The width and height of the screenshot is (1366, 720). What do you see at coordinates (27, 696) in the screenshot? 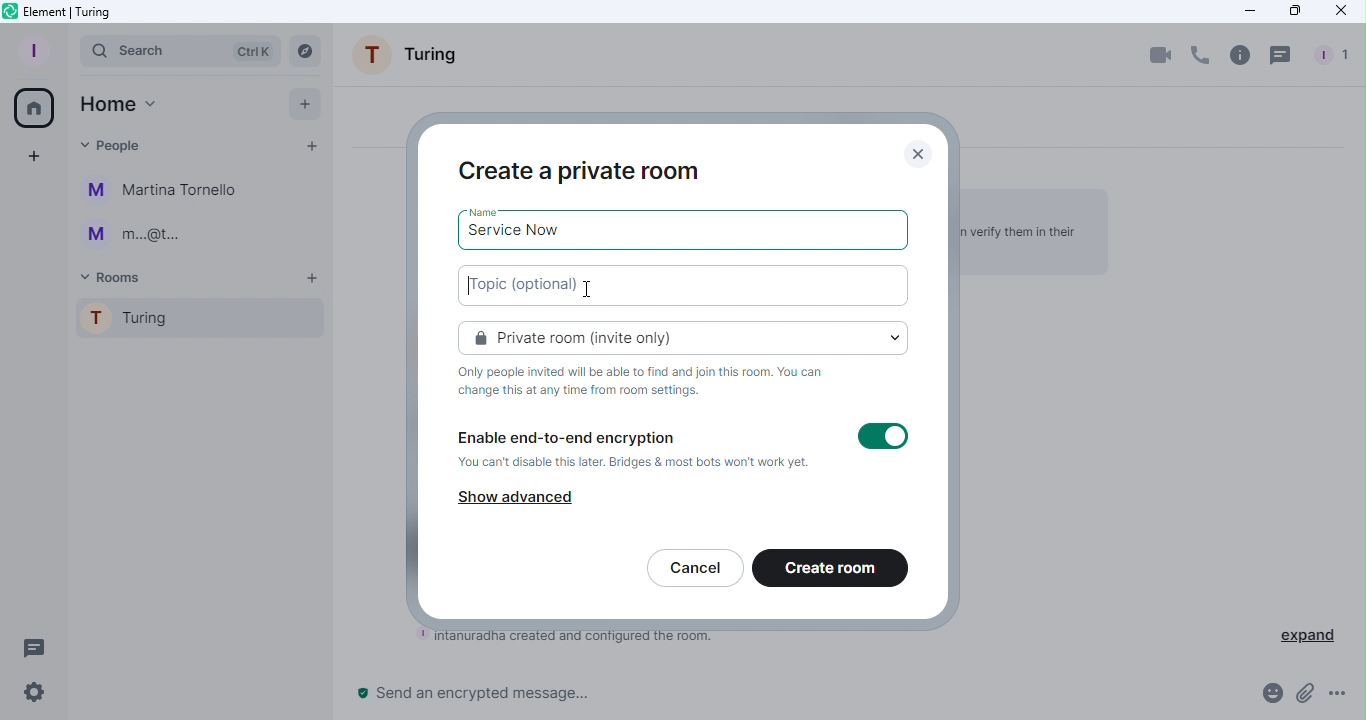
I see `Quick settings` at bounding box center [27, 696].